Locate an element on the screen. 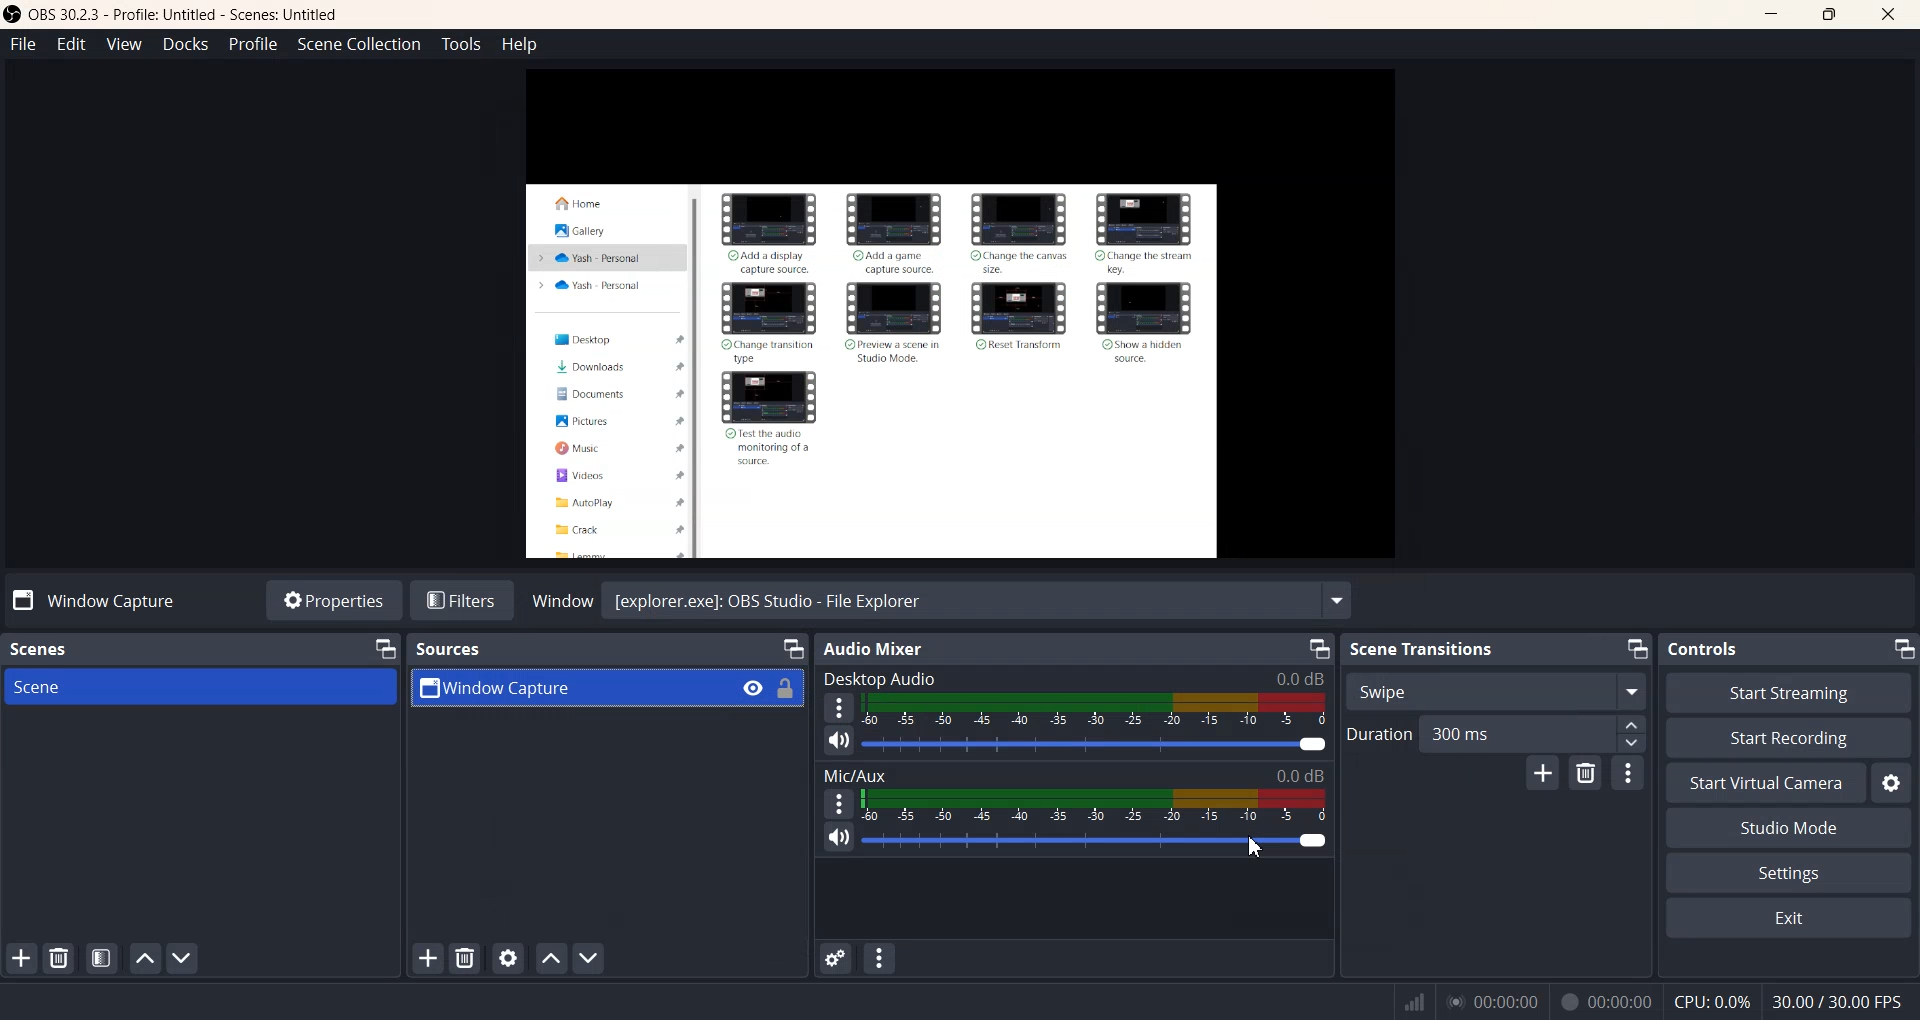  Close is located at coordinates (1890, 16).